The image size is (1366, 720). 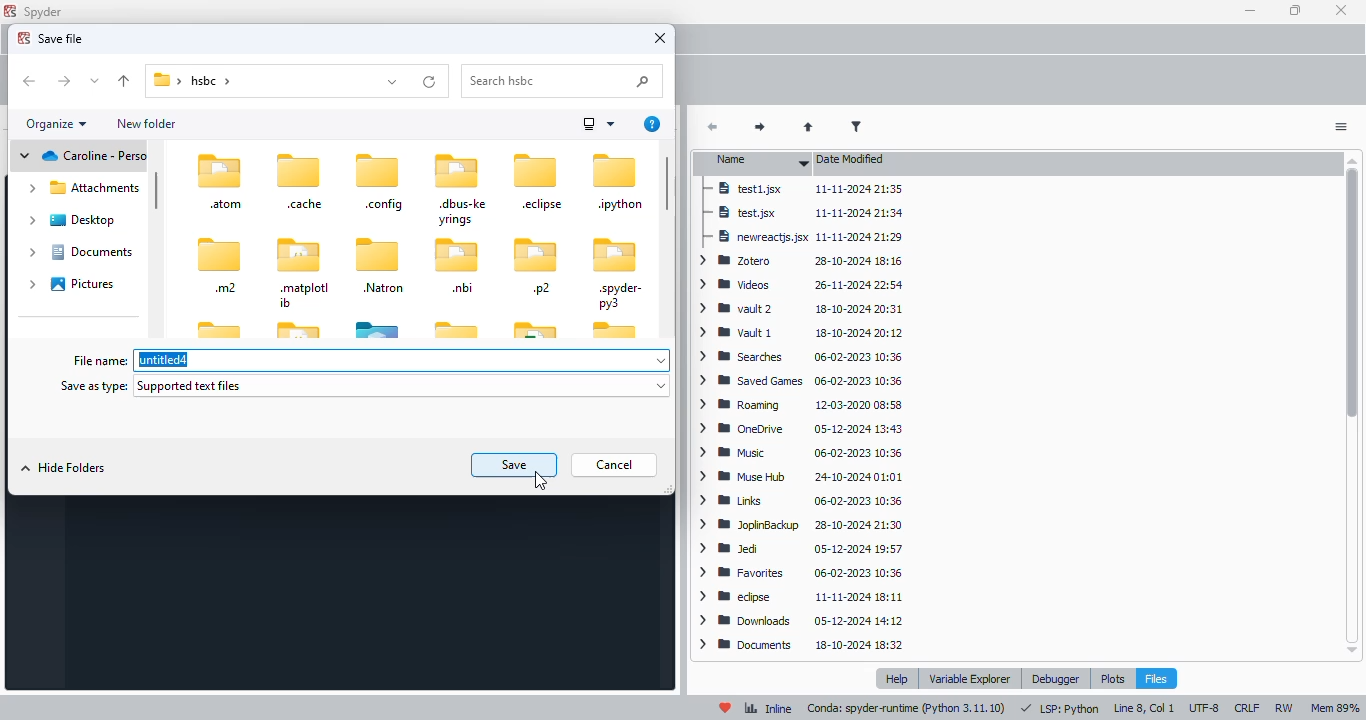 I want to click on back, so click(x=714, y=128).